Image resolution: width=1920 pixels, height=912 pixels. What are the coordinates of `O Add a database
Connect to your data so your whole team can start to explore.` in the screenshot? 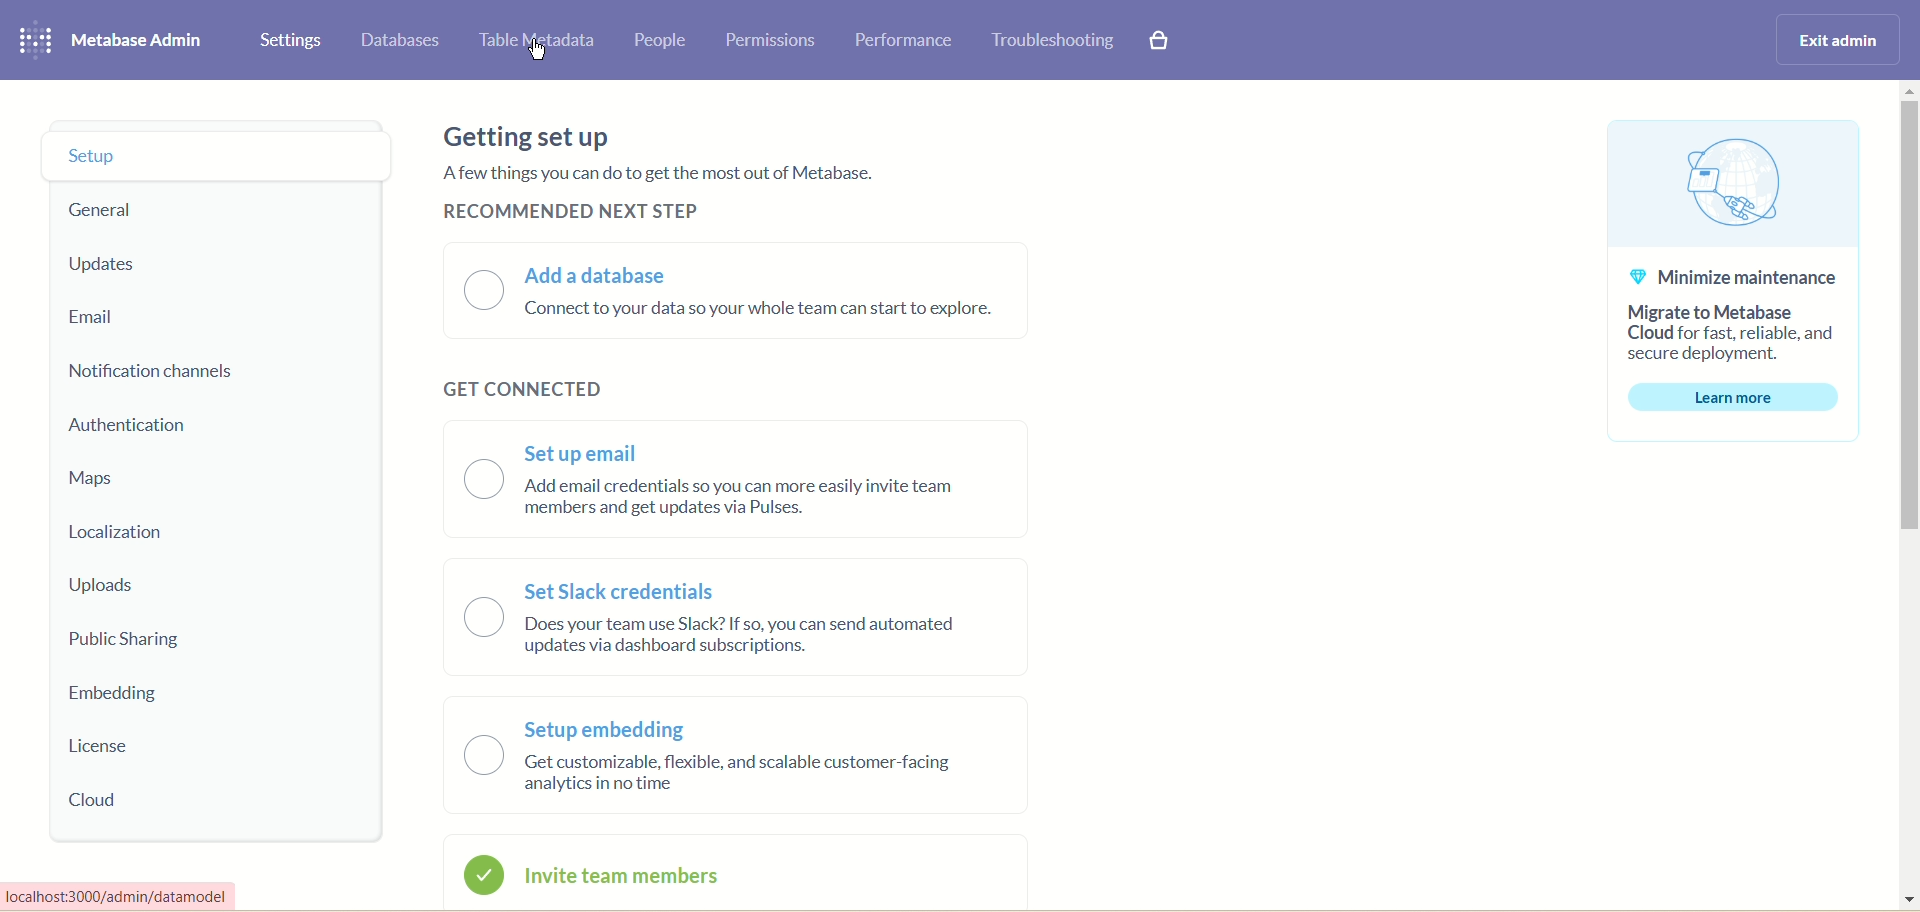 It's located at (734, 294).